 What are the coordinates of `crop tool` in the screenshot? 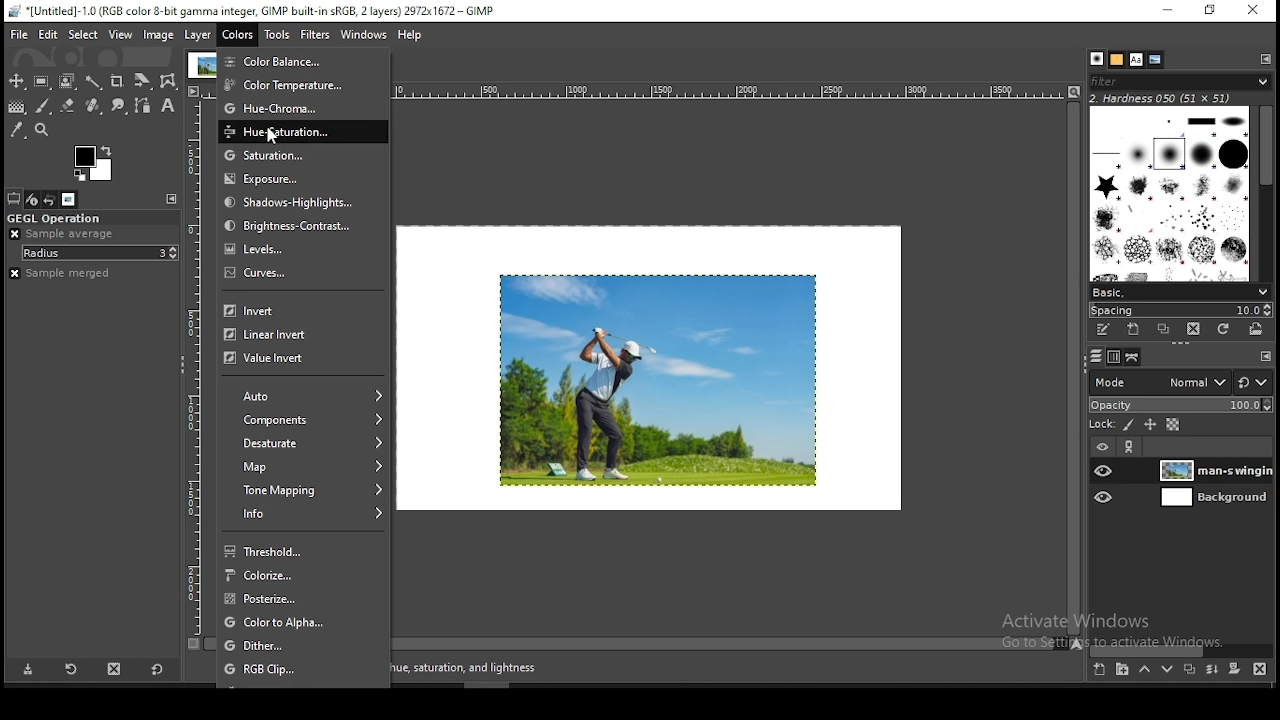 It's located at (118, 82).